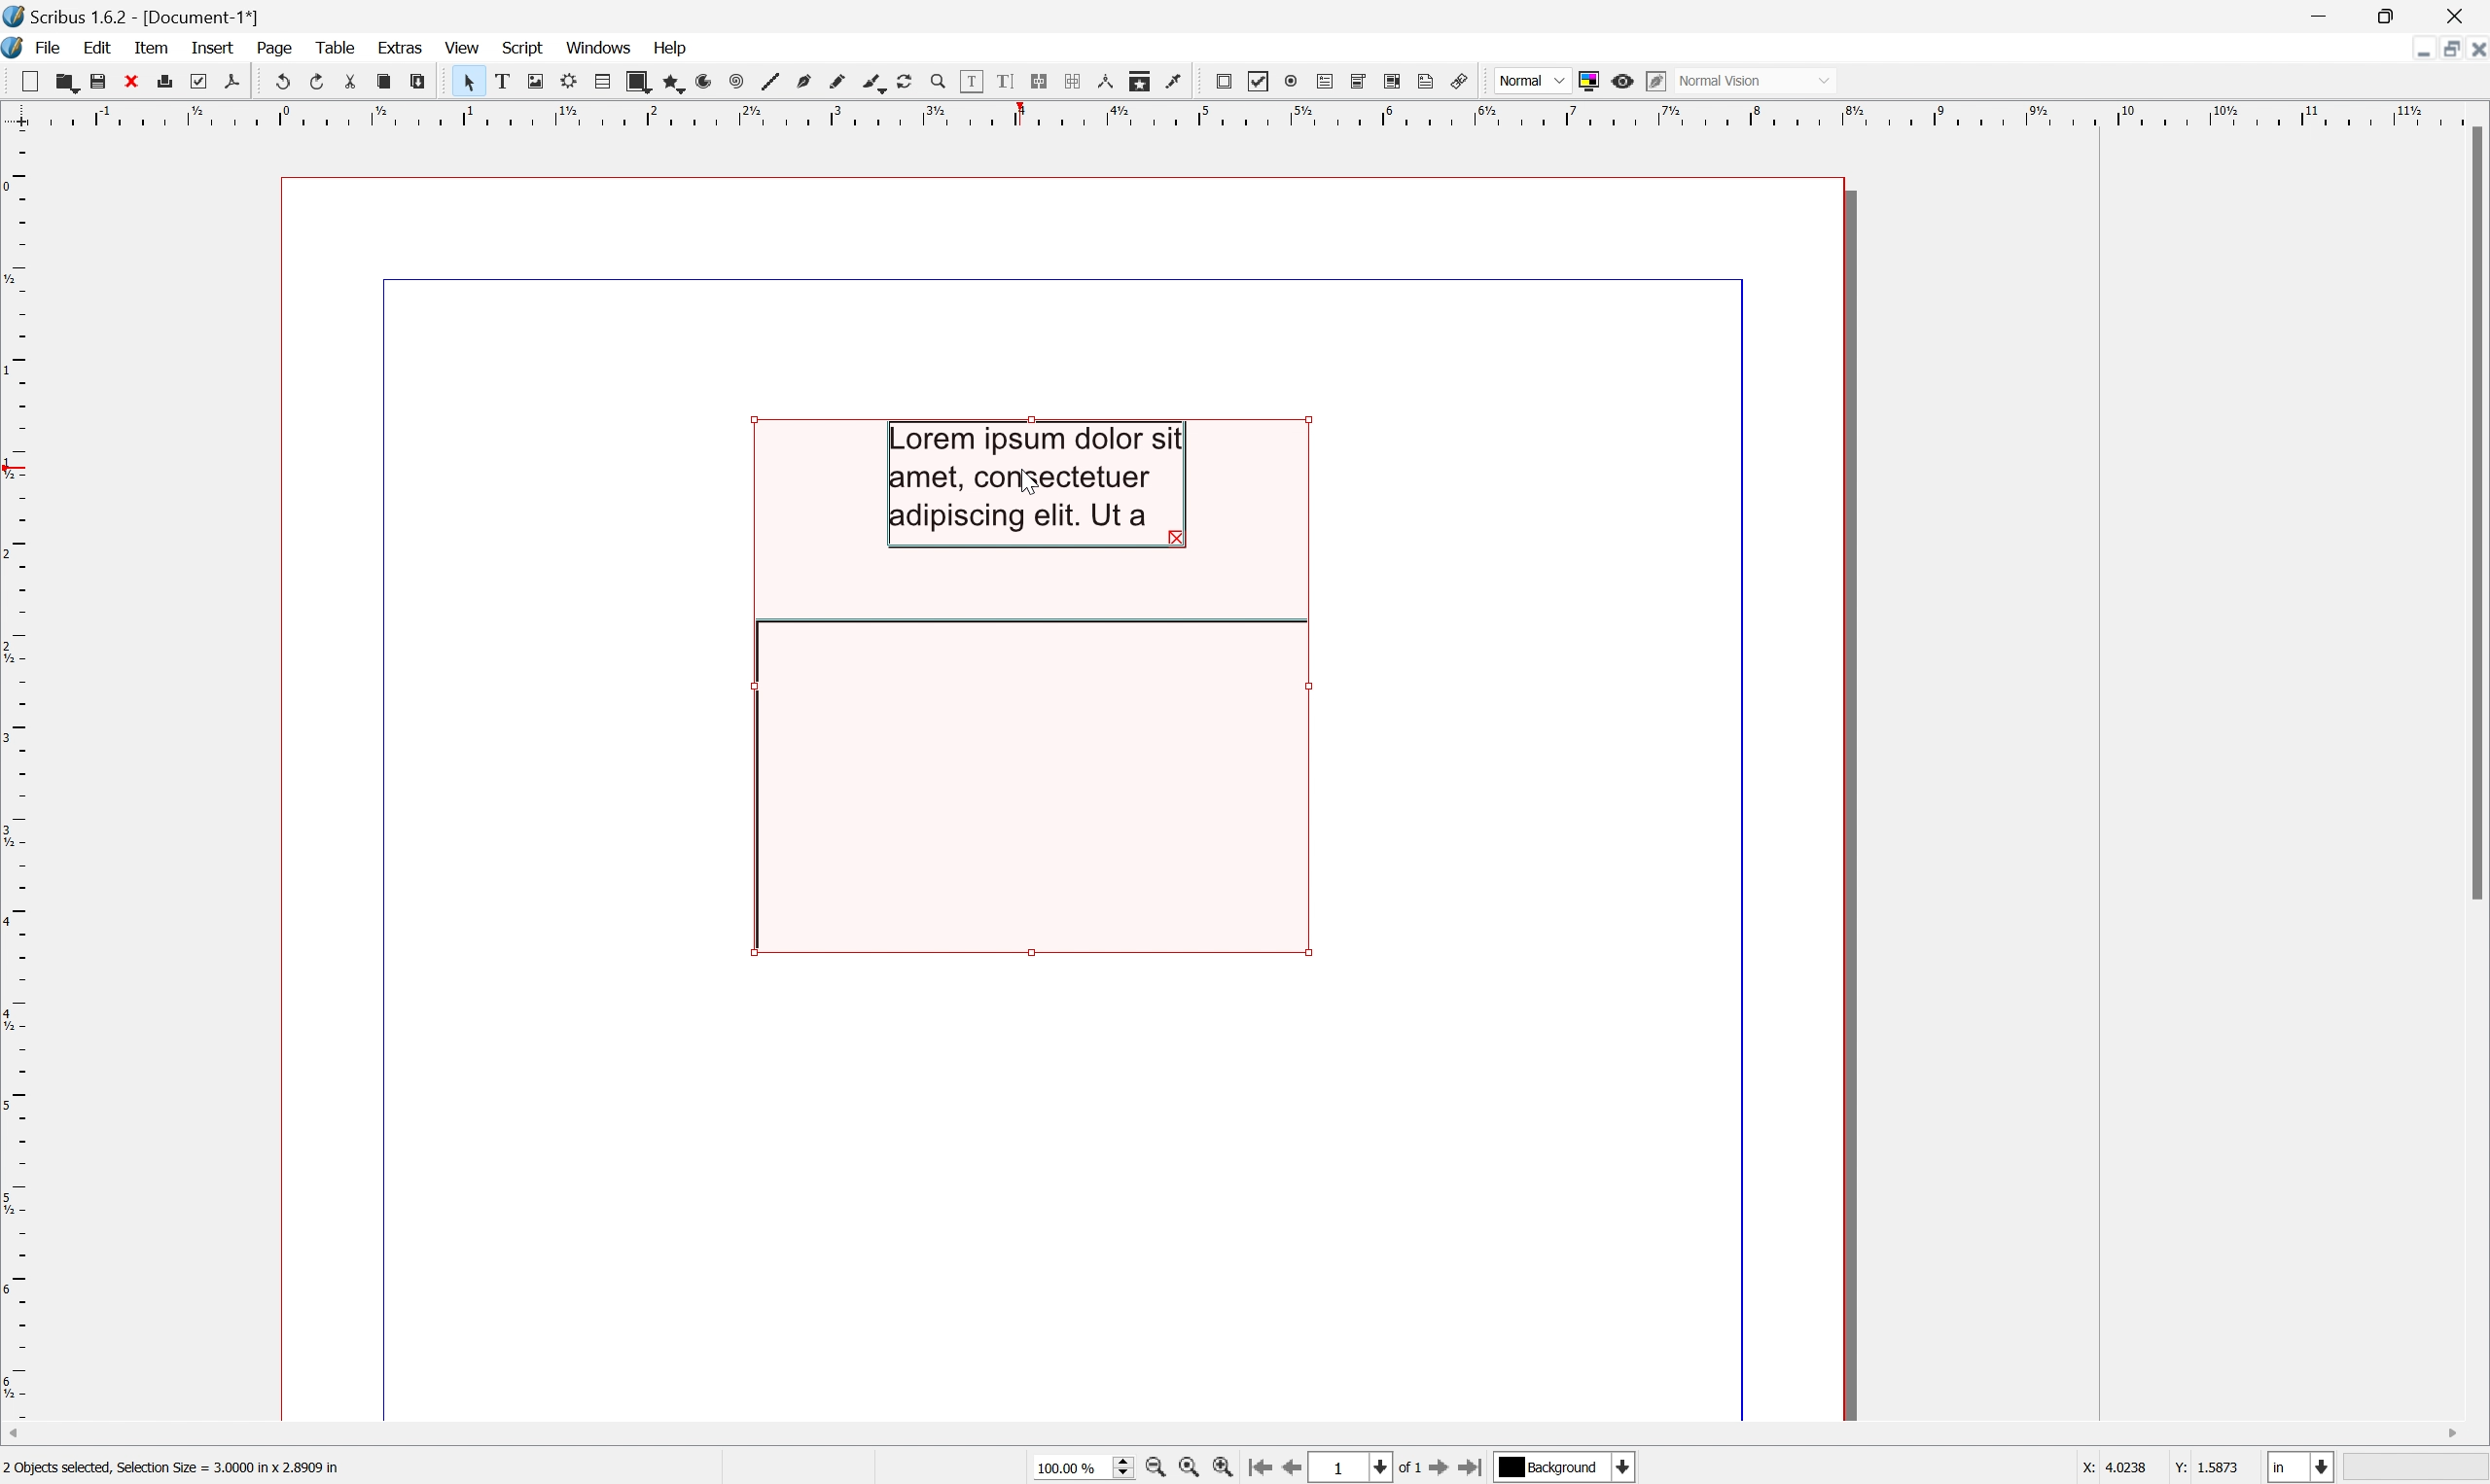 This screenshot has height=1484, width=2490. Describe the element at coordinates (1760, 81) in the screenshot. I see `Normal mode` at that location.